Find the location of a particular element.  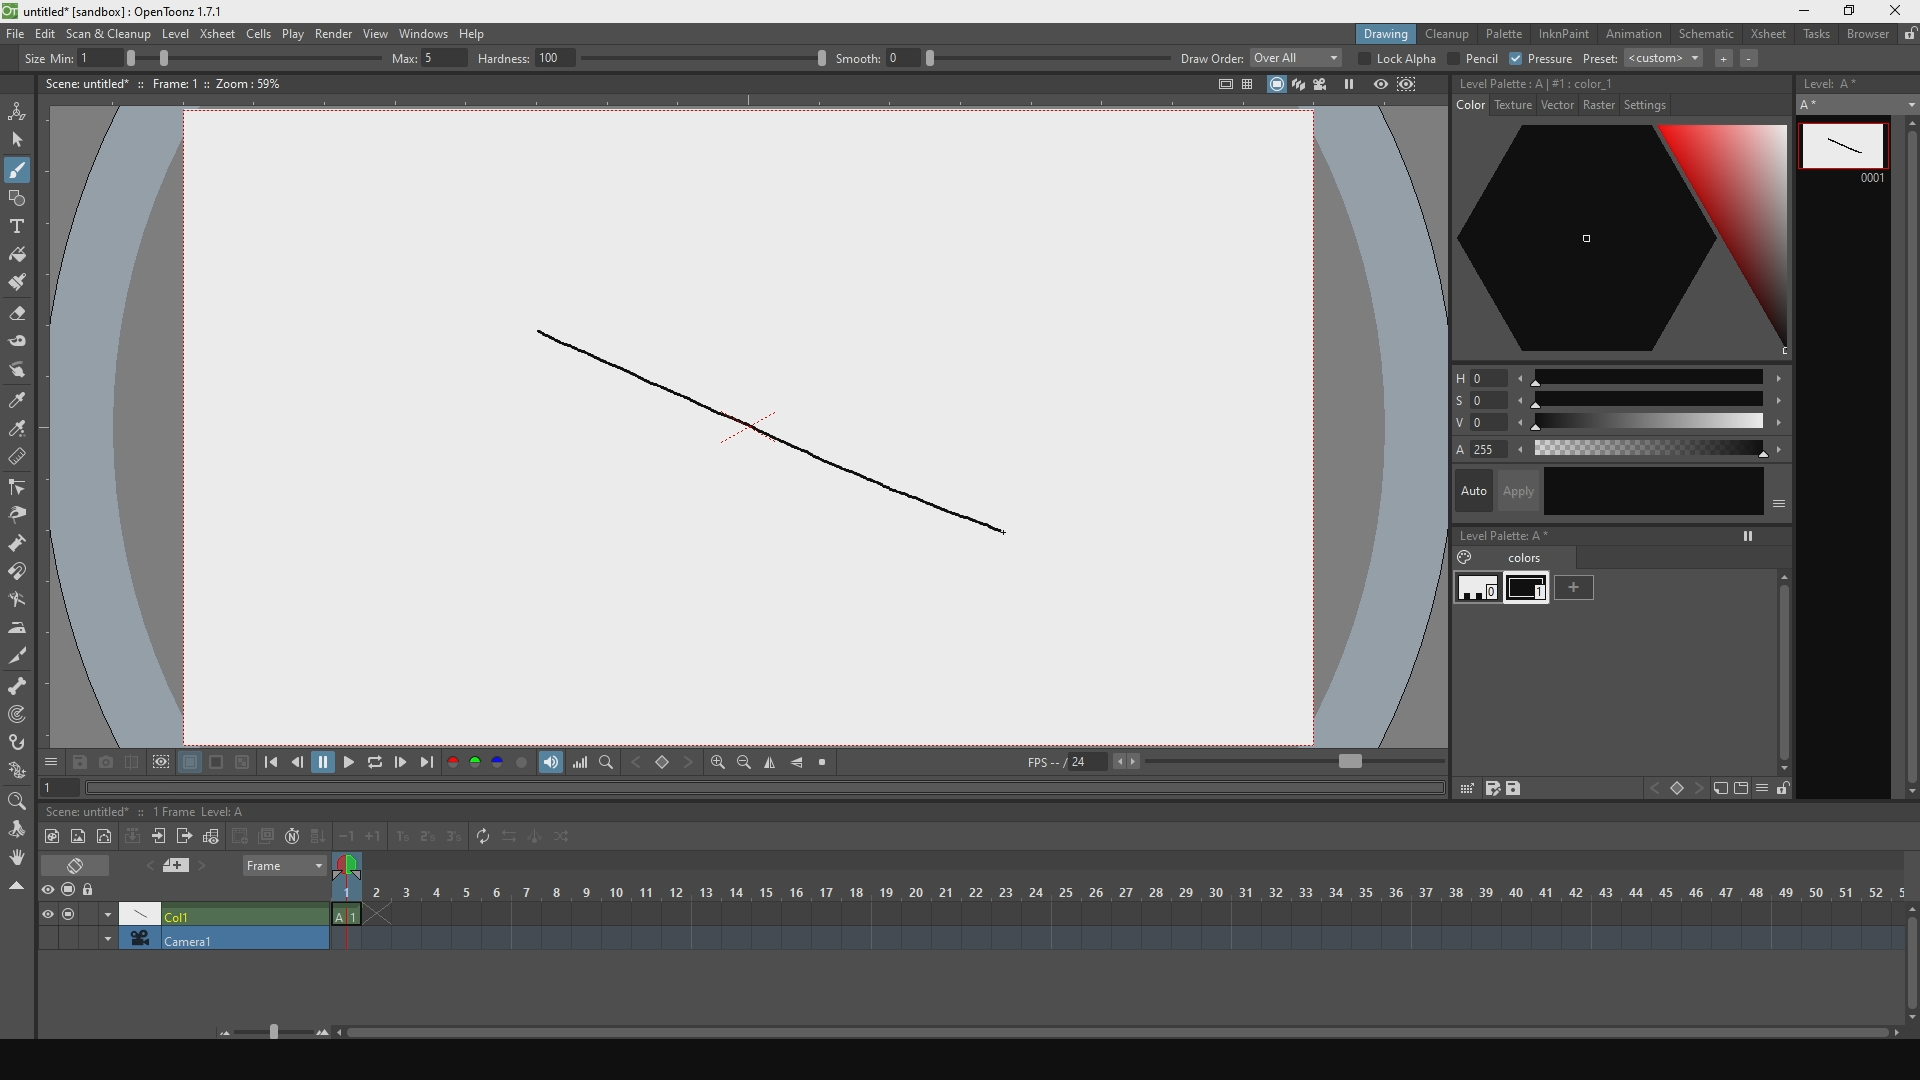

save is located at coordinates (1521, 788).